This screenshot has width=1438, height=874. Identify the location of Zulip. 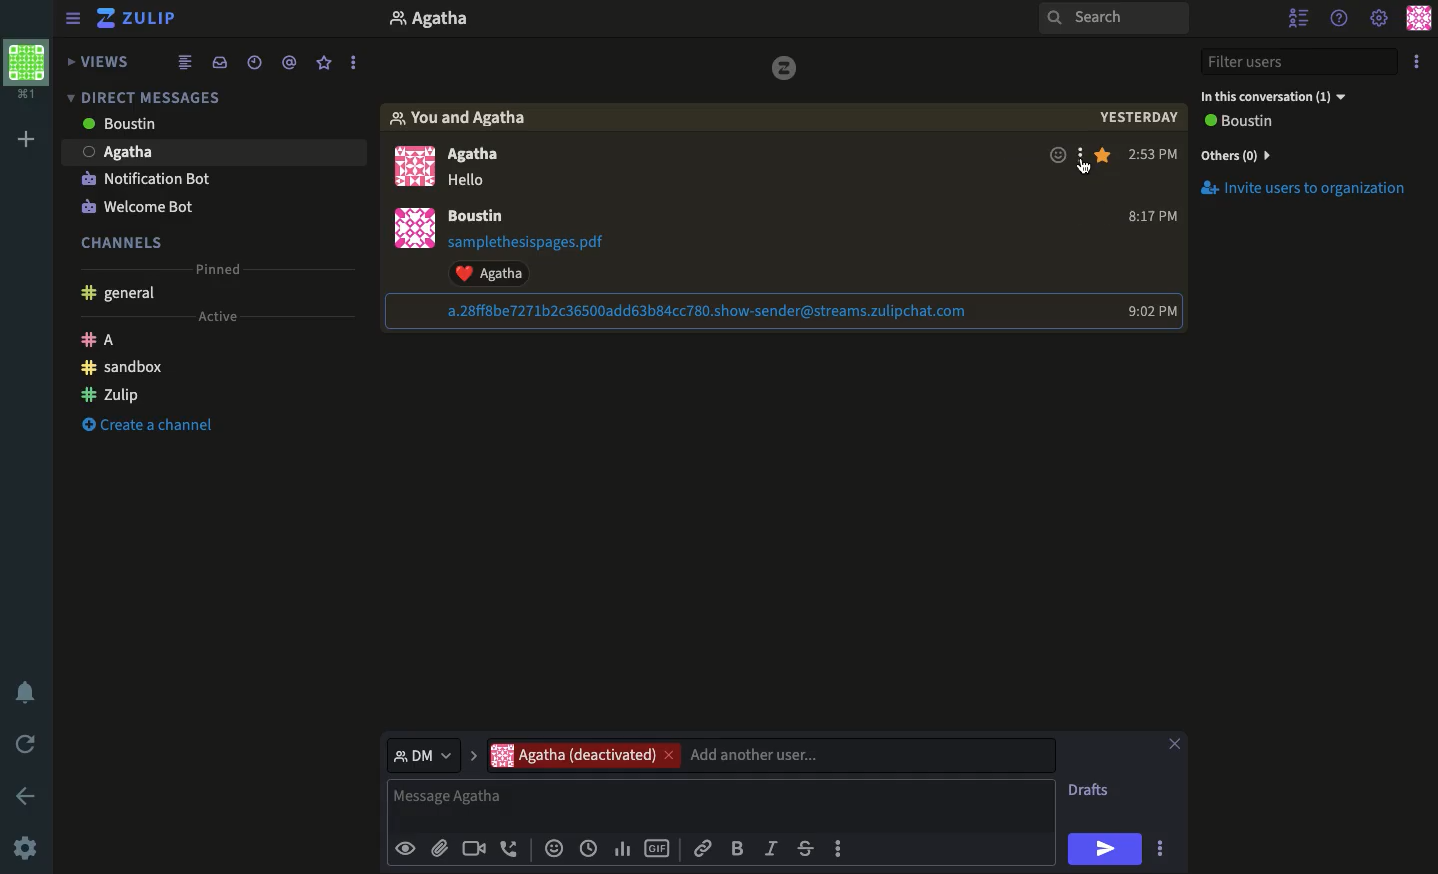
(140, 20).